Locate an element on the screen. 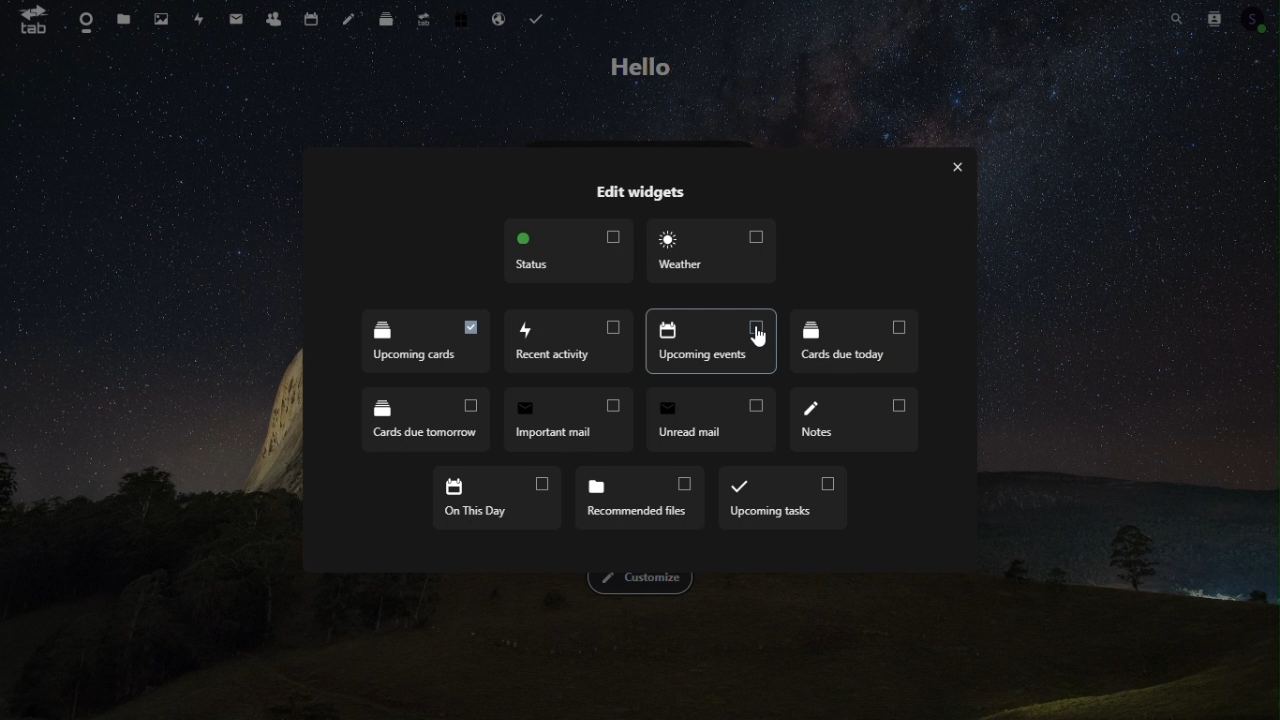  Important mail is located at coordinates (566, 420).